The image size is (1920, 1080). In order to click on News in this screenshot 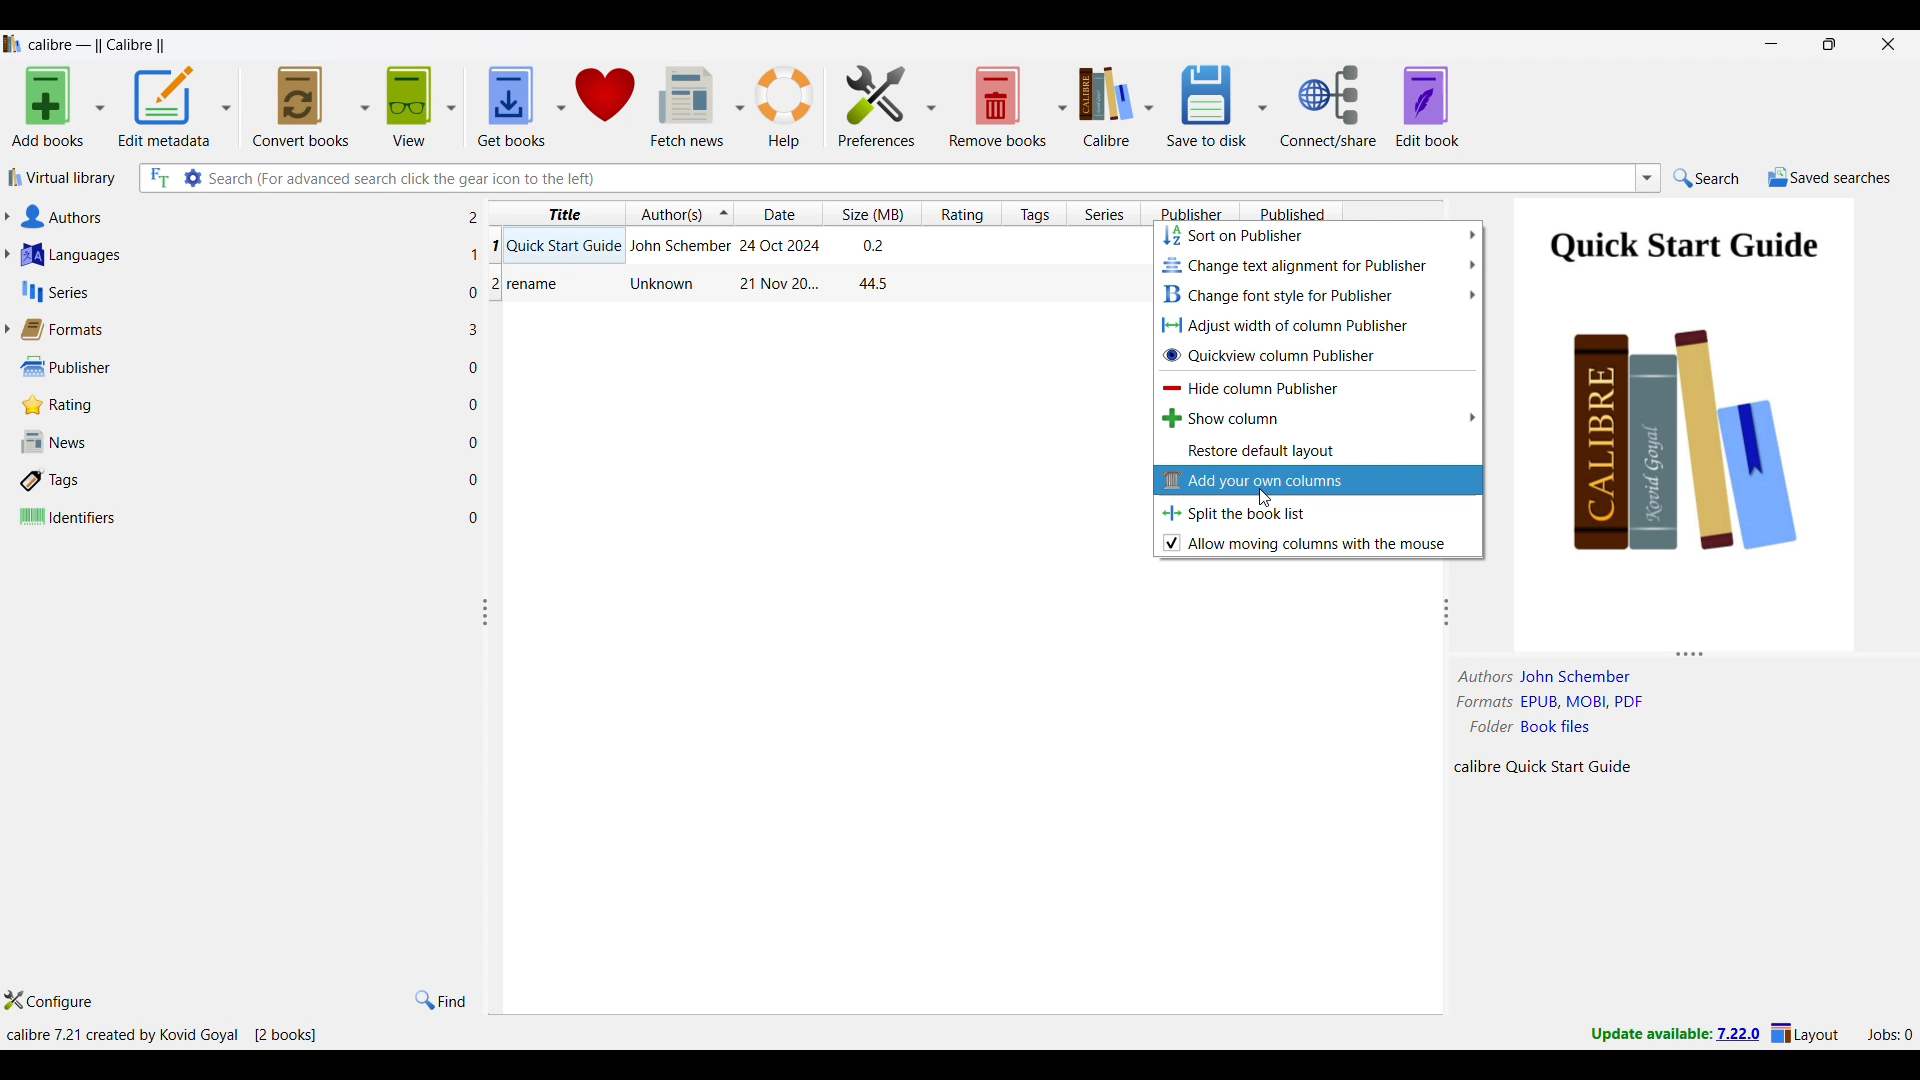, I will do `click(237, 442)`.